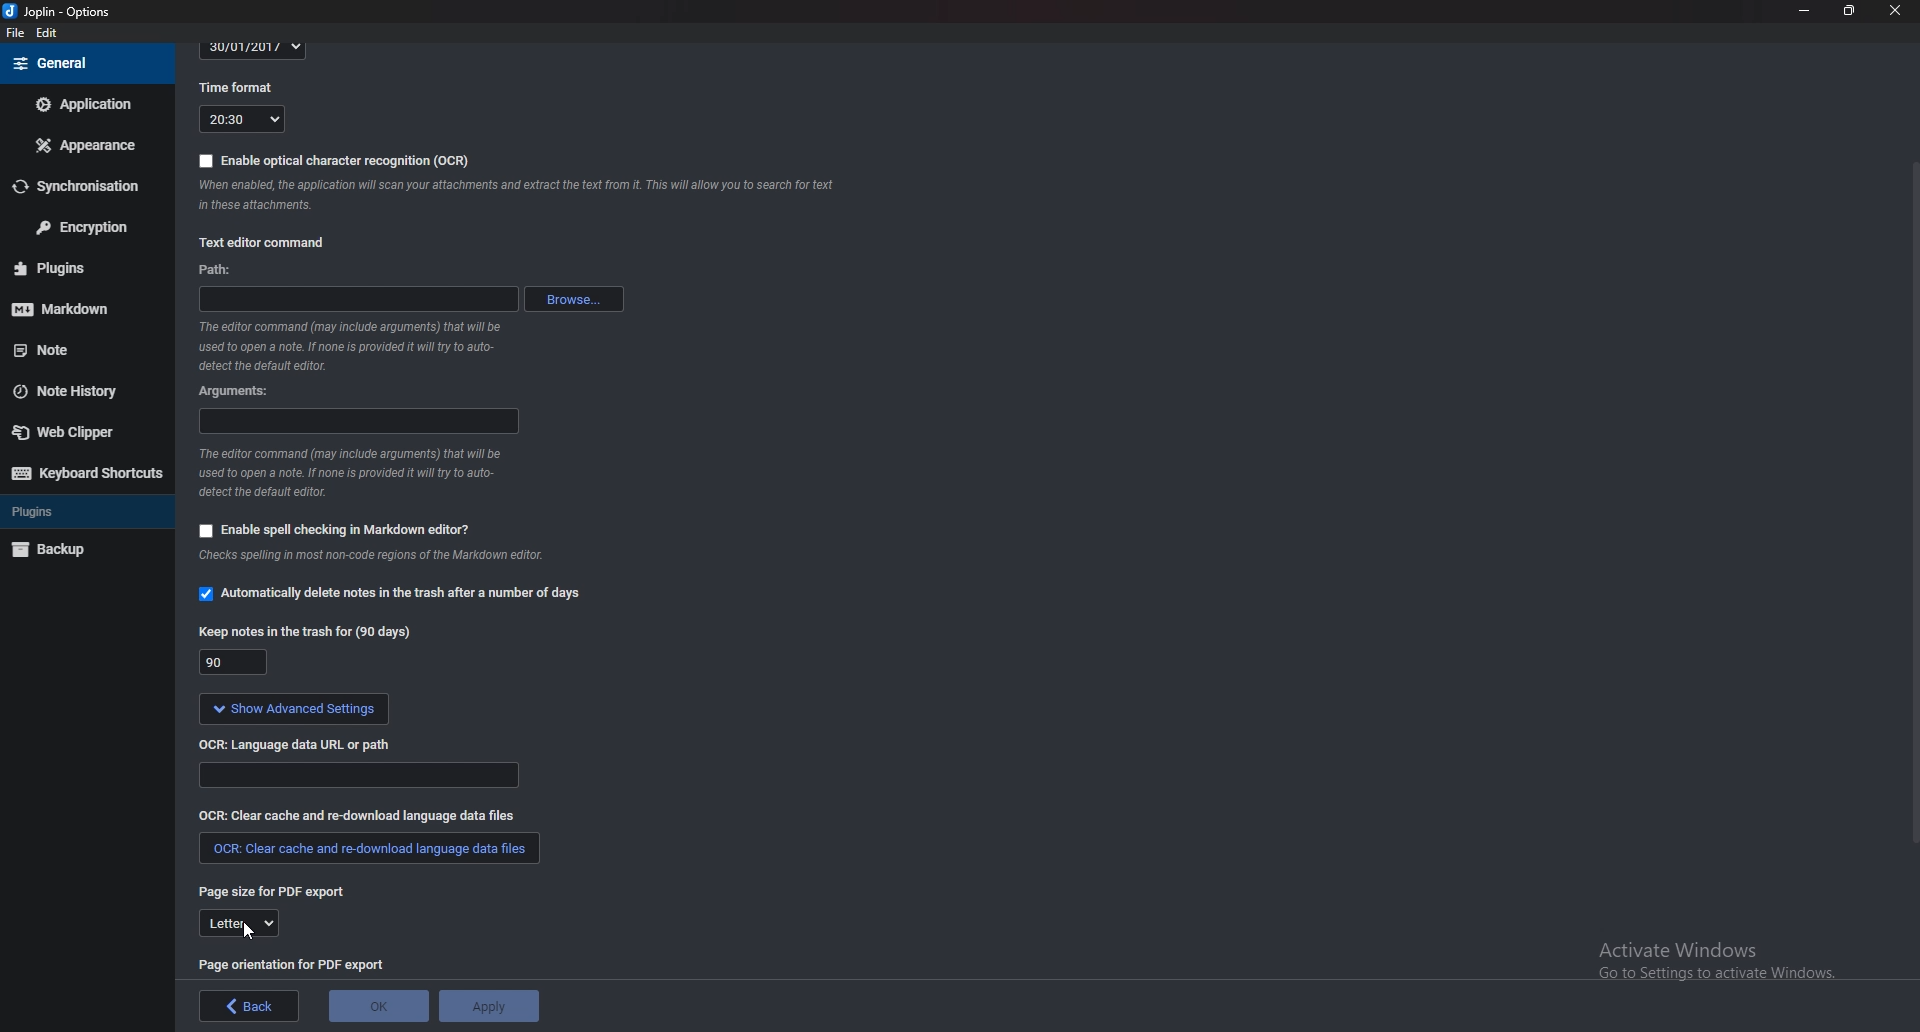 The image size is (1920, 1032). Describe the element at coordinates (310, 632) in the screenshot. I see `Keep notes in the trash for` at that location.